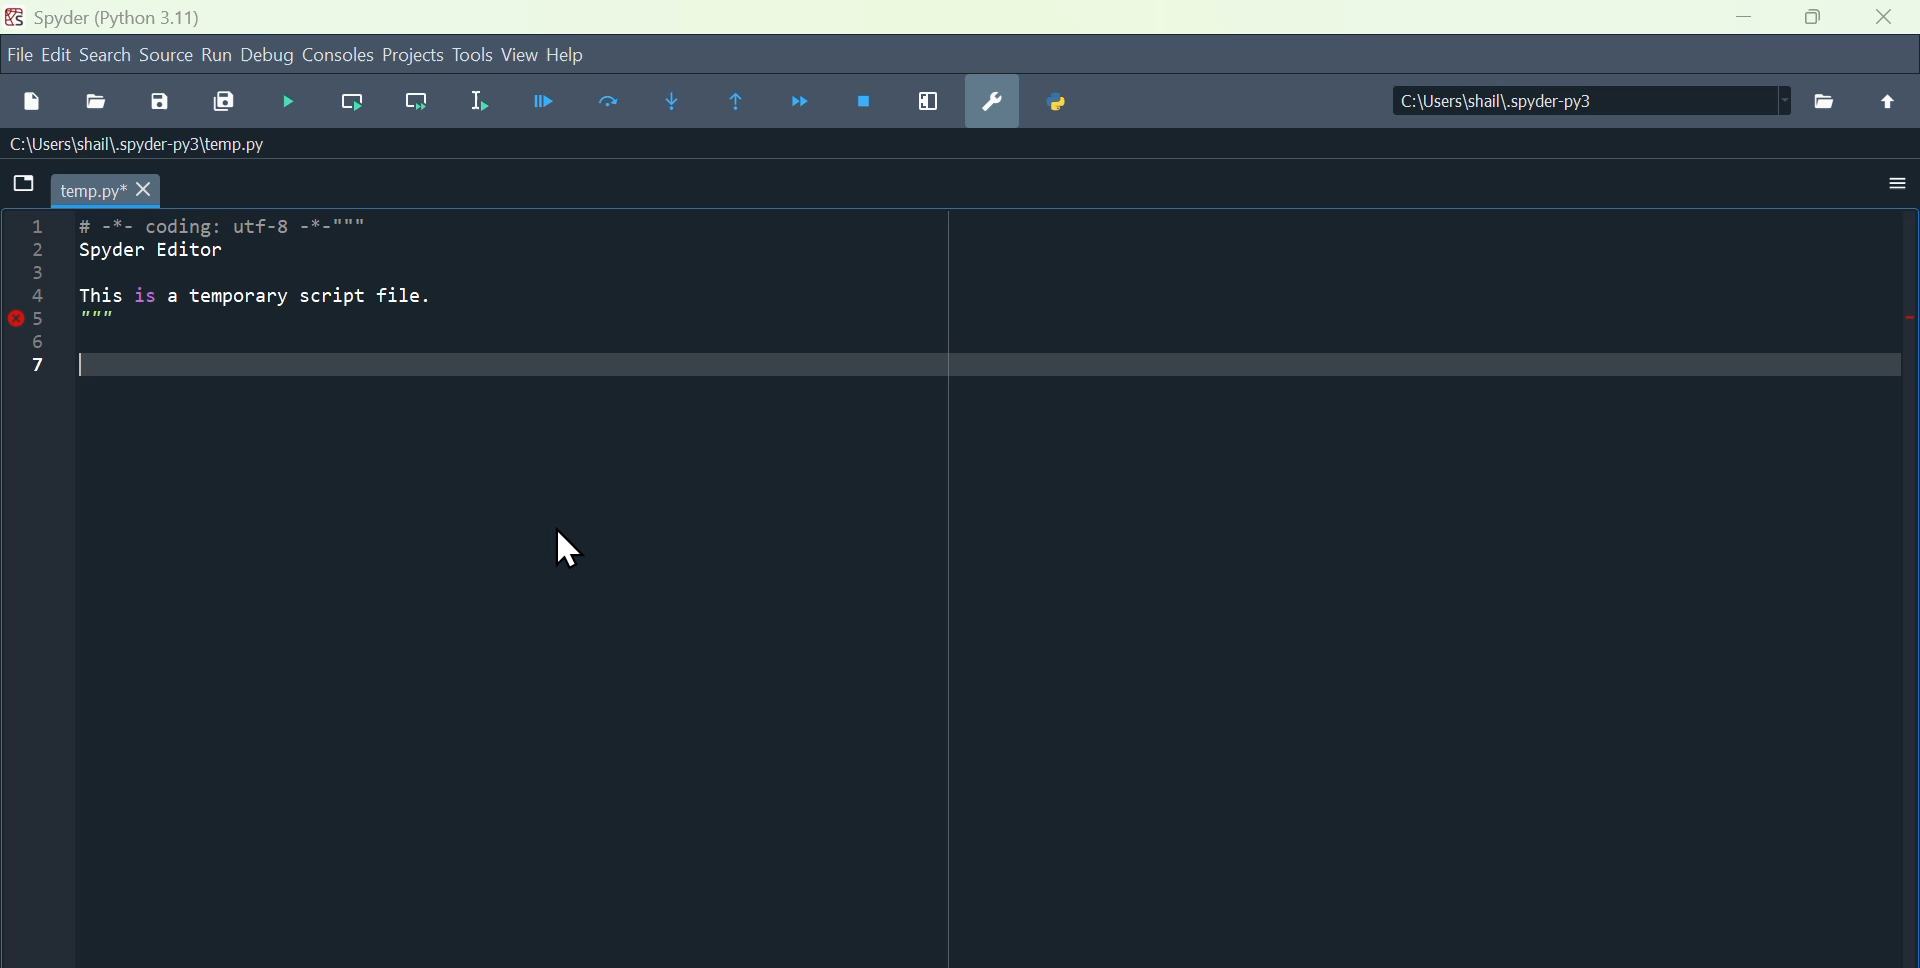  I want to click on C:\Users\shail\.spyder-py3 M, so click(1583, 99).